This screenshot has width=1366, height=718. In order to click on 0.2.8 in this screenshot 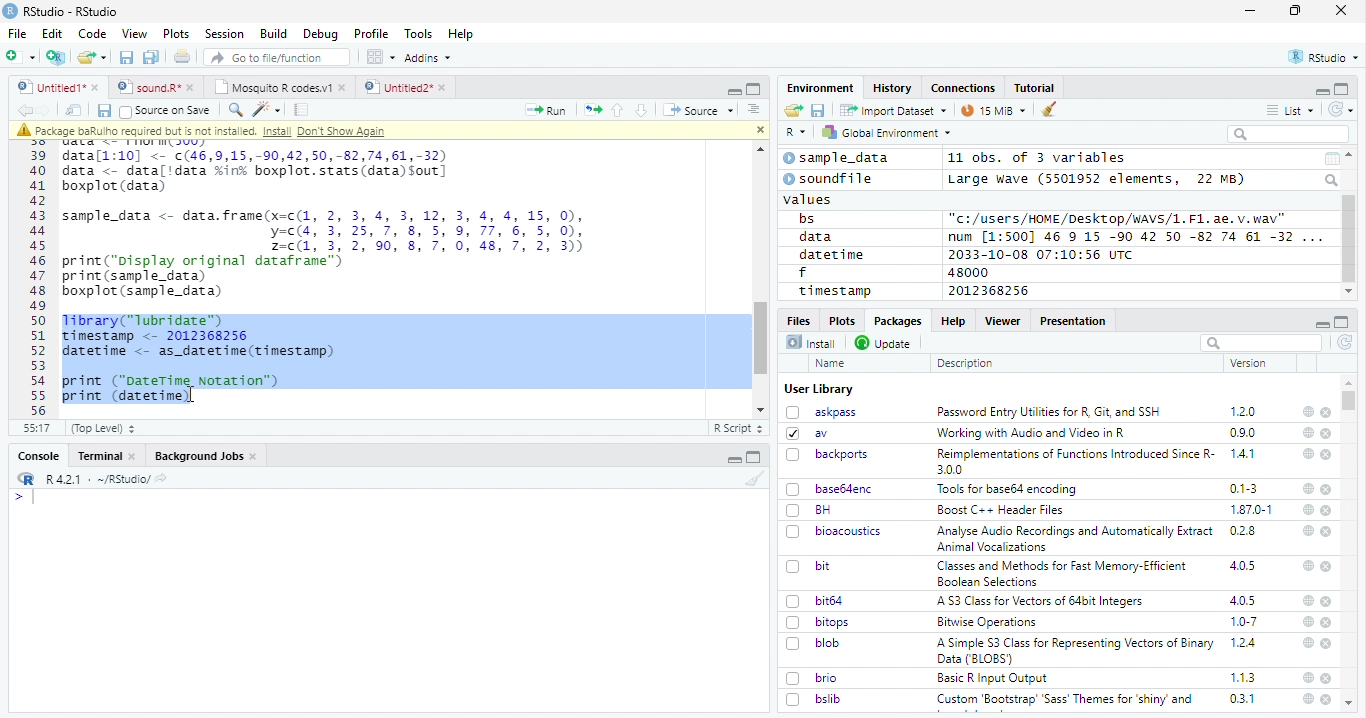, I will do `click(1244, 530)`.